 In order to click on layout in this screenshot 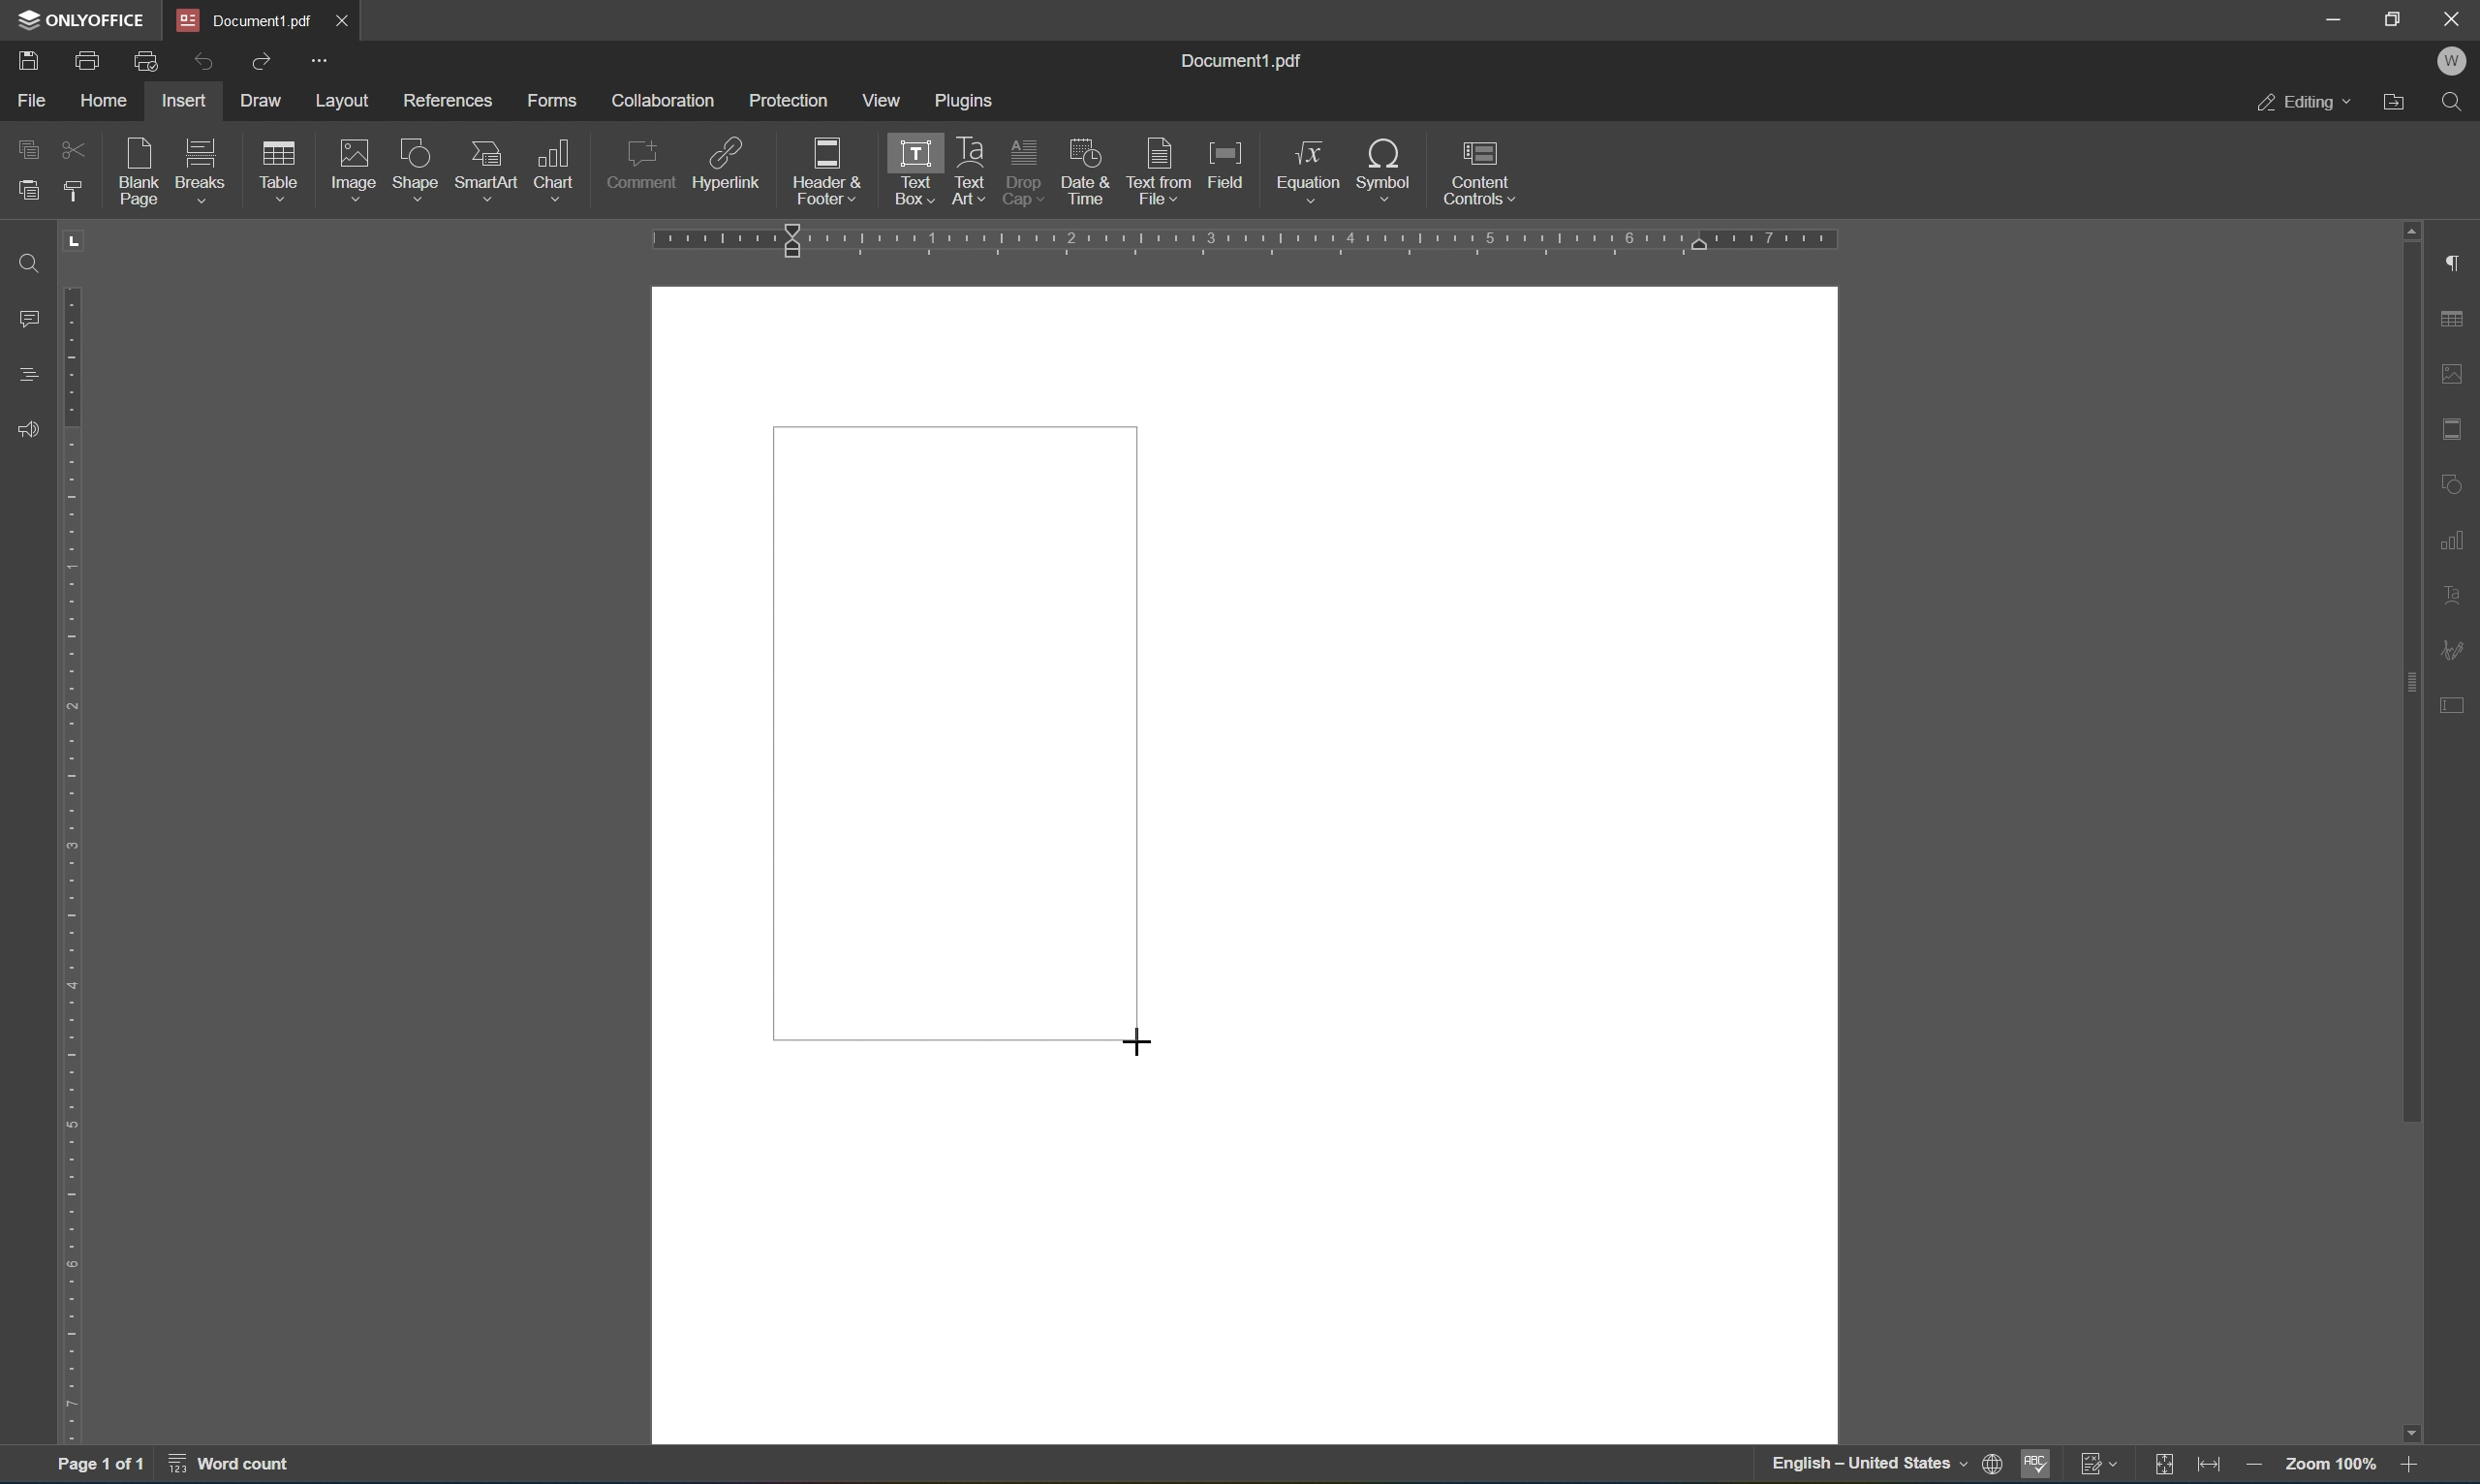, I will do `click(345, 102)`.